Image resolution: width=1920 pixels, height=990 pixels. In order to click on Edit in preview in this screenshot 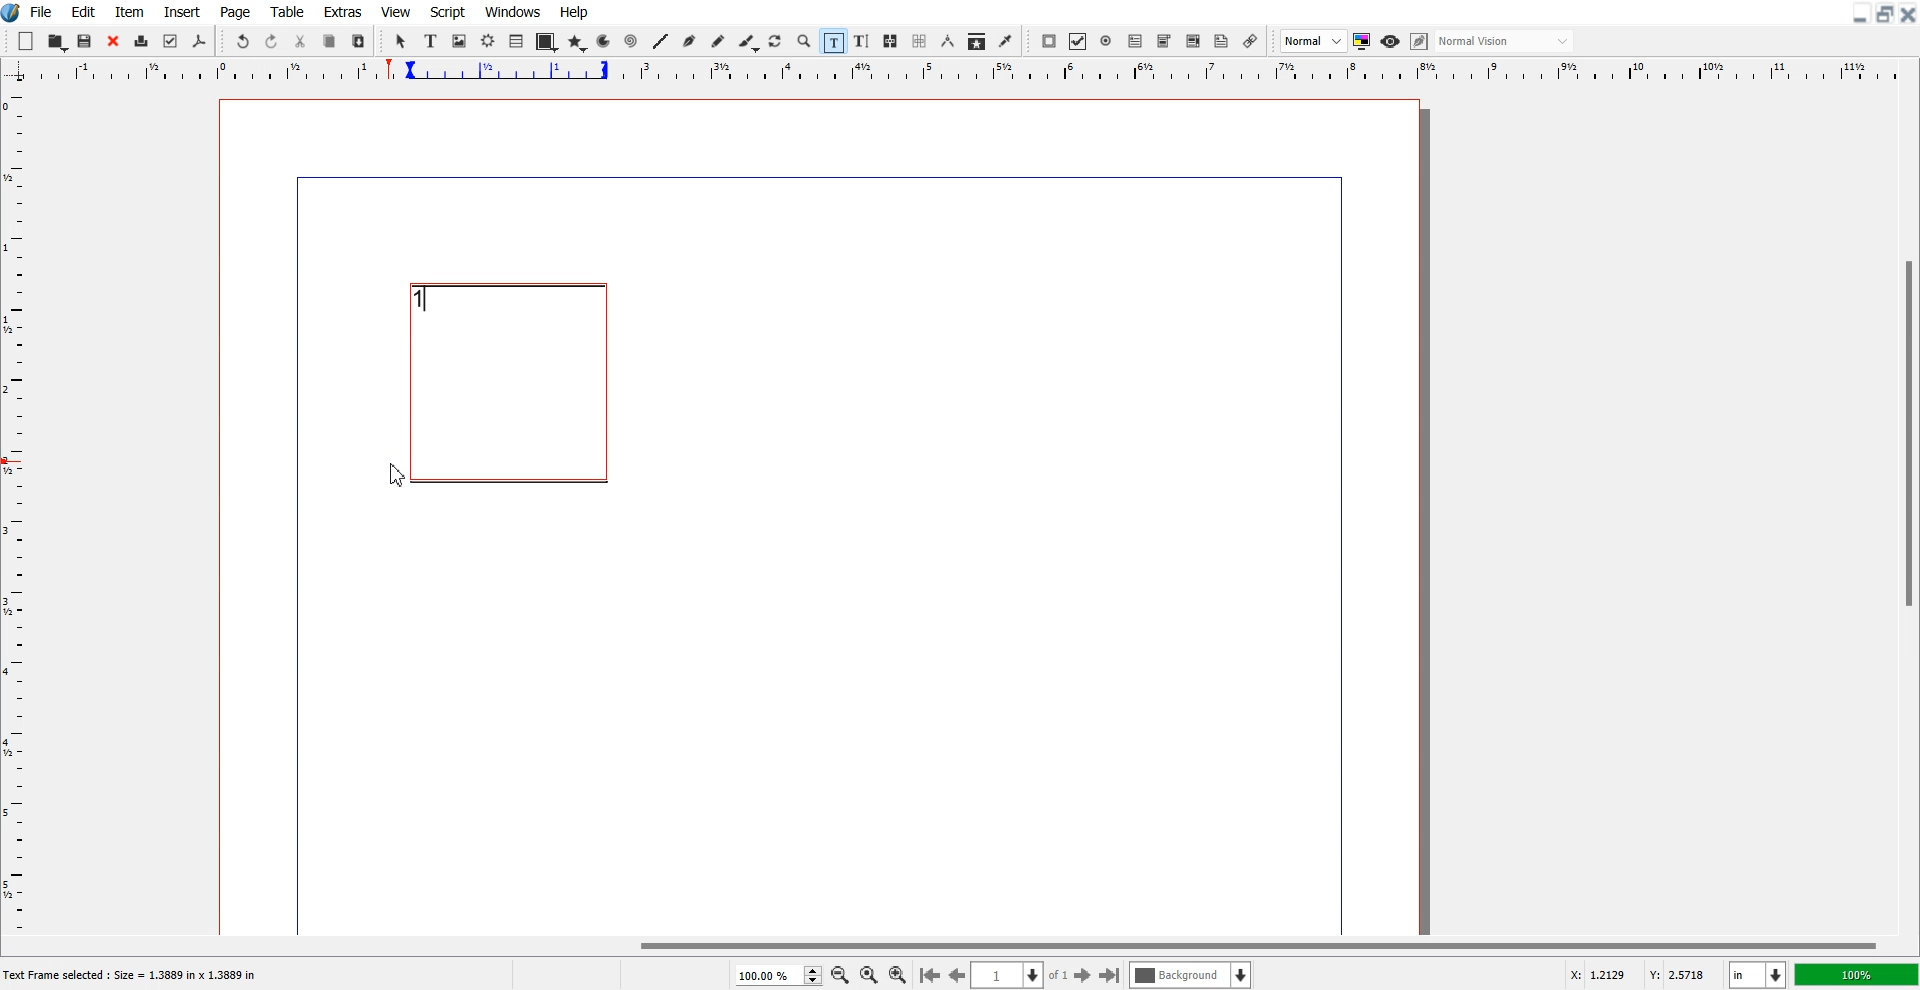, I will do `click(1421, 42)`.